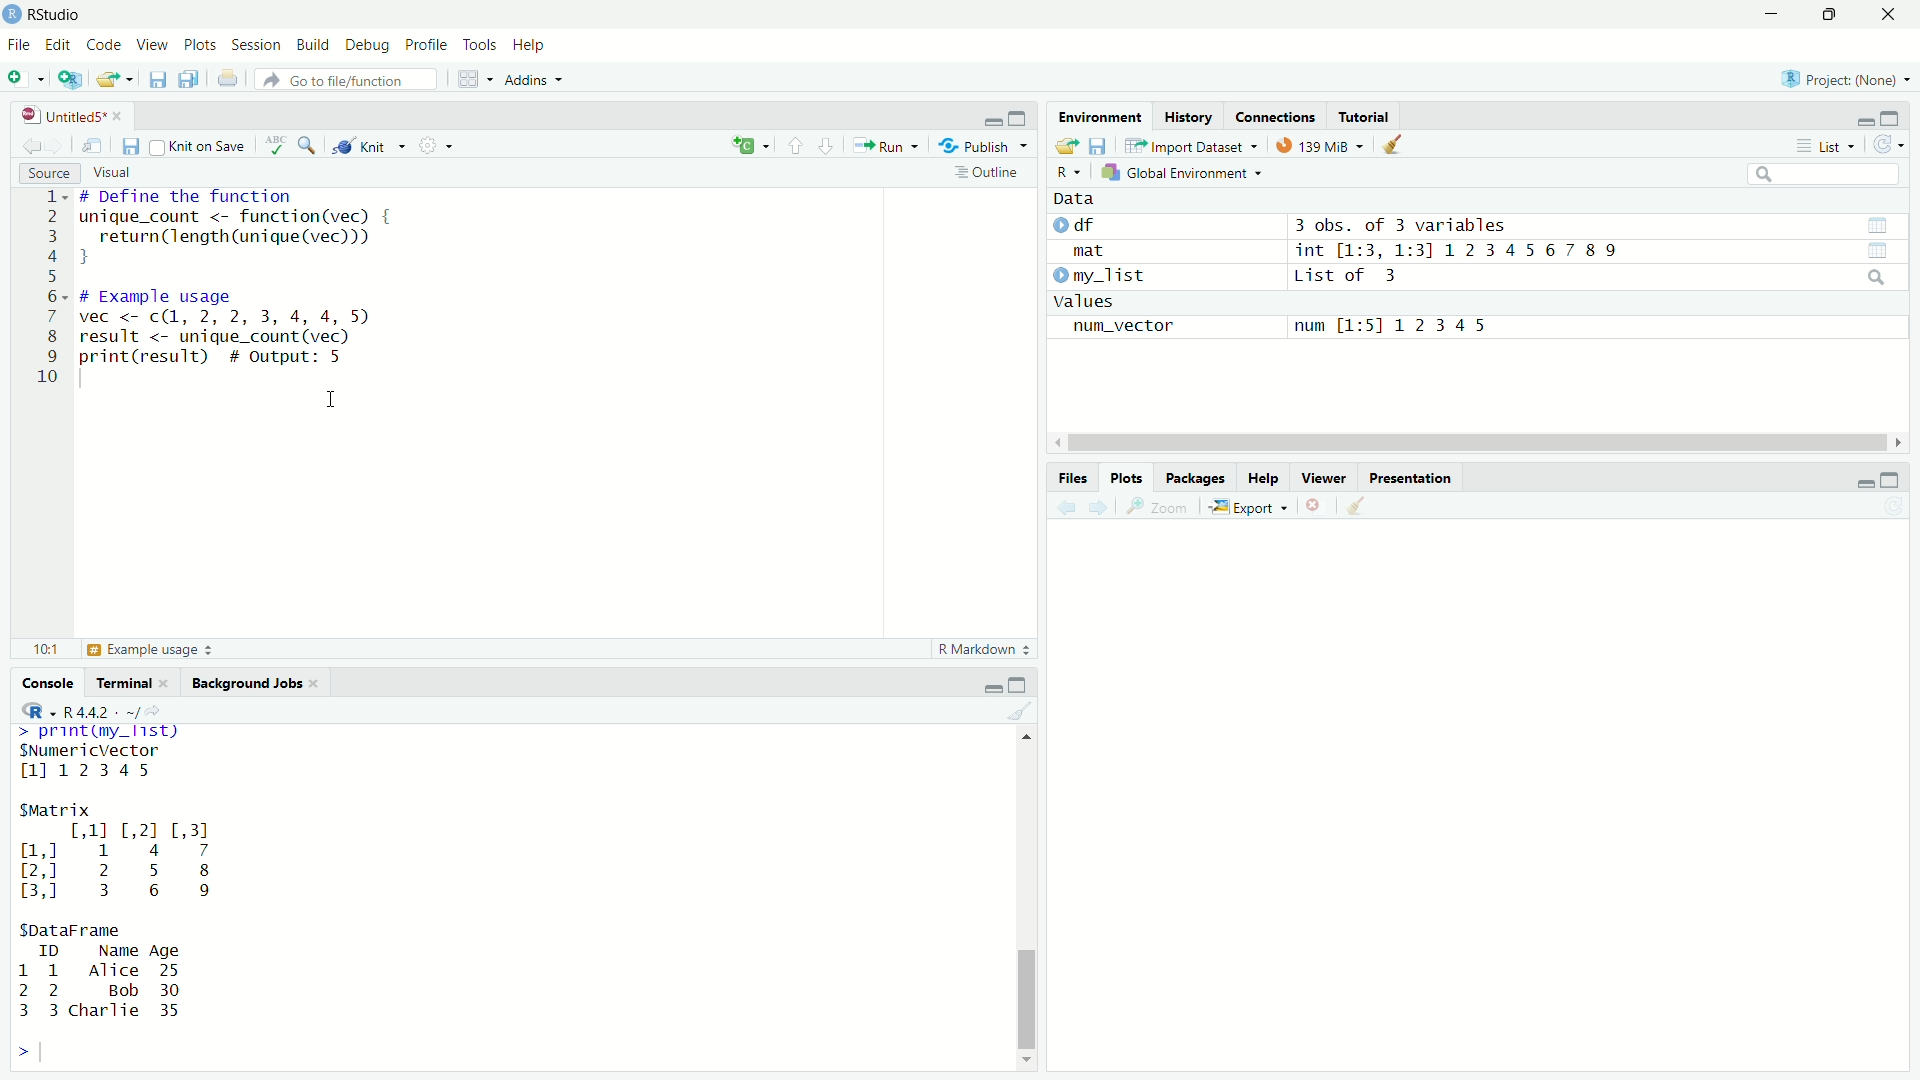  I want to click on maximize, so click(1892, 120).